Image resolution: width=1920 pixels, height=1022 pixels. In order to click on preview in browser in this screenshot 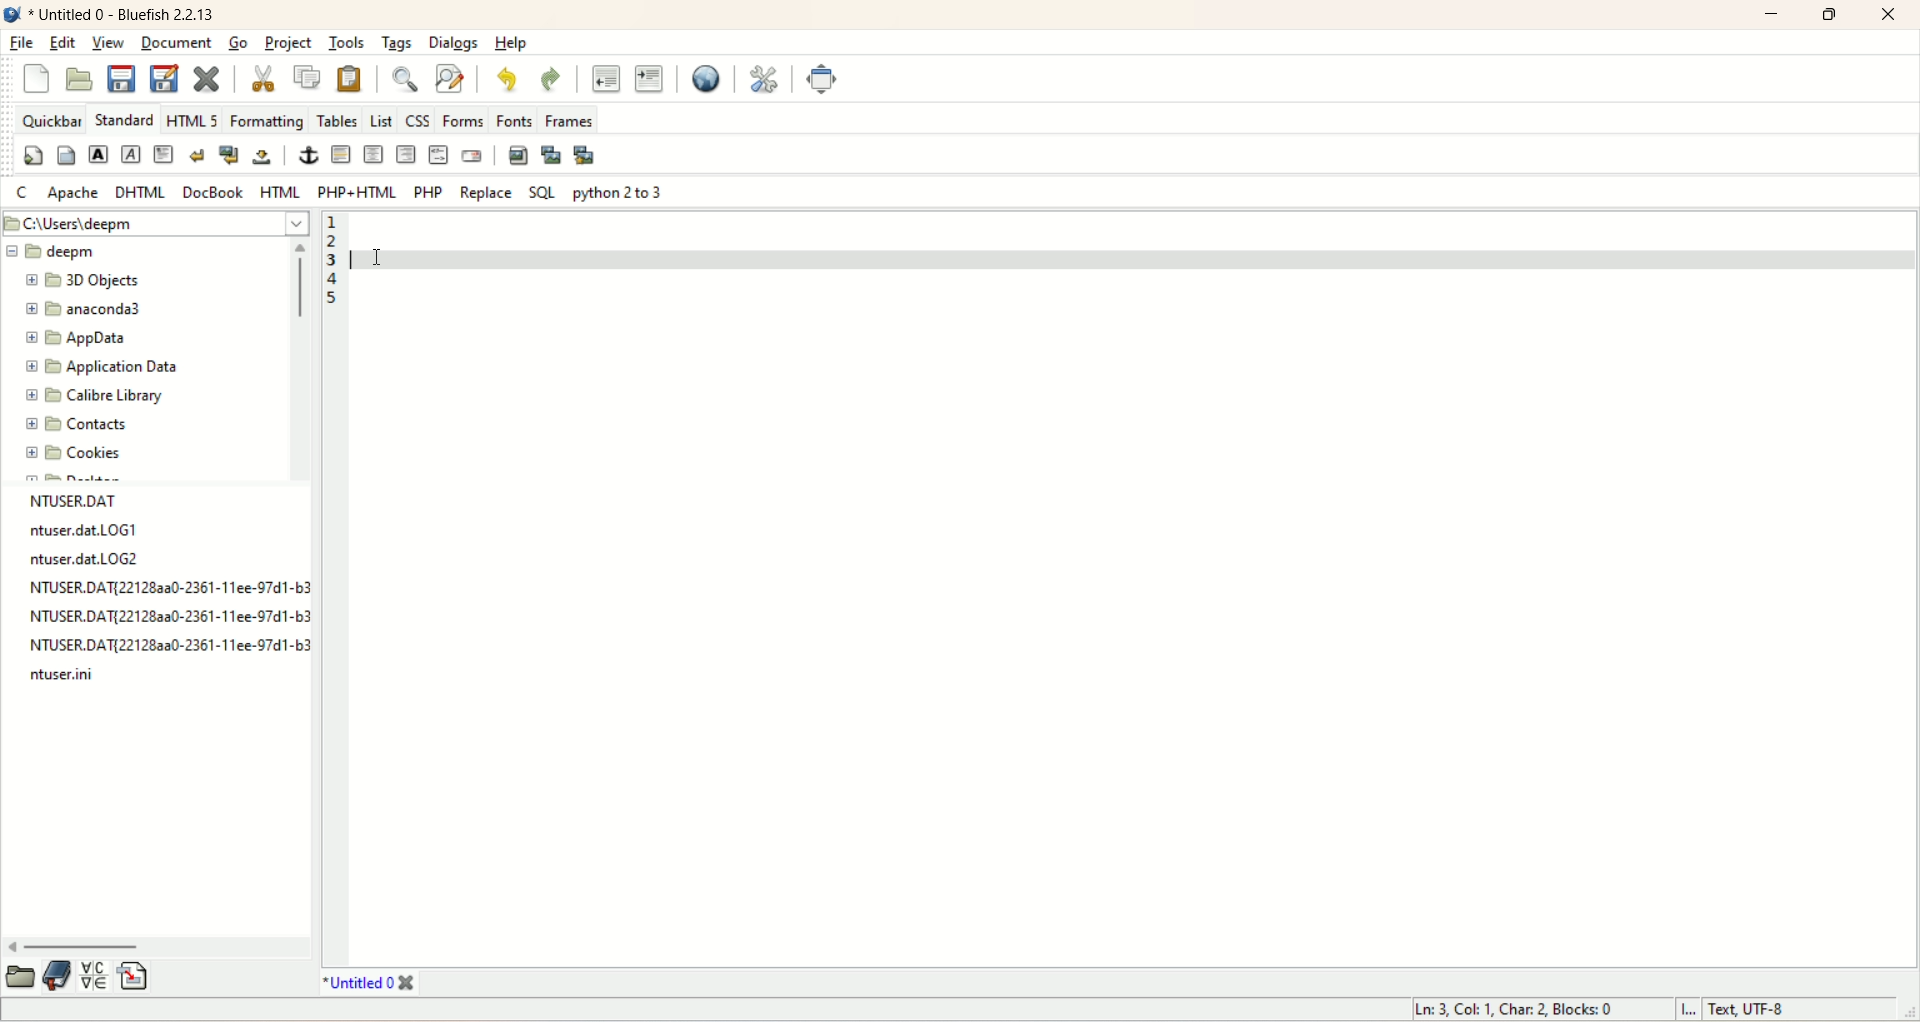, I will do `click(704, 80)`.